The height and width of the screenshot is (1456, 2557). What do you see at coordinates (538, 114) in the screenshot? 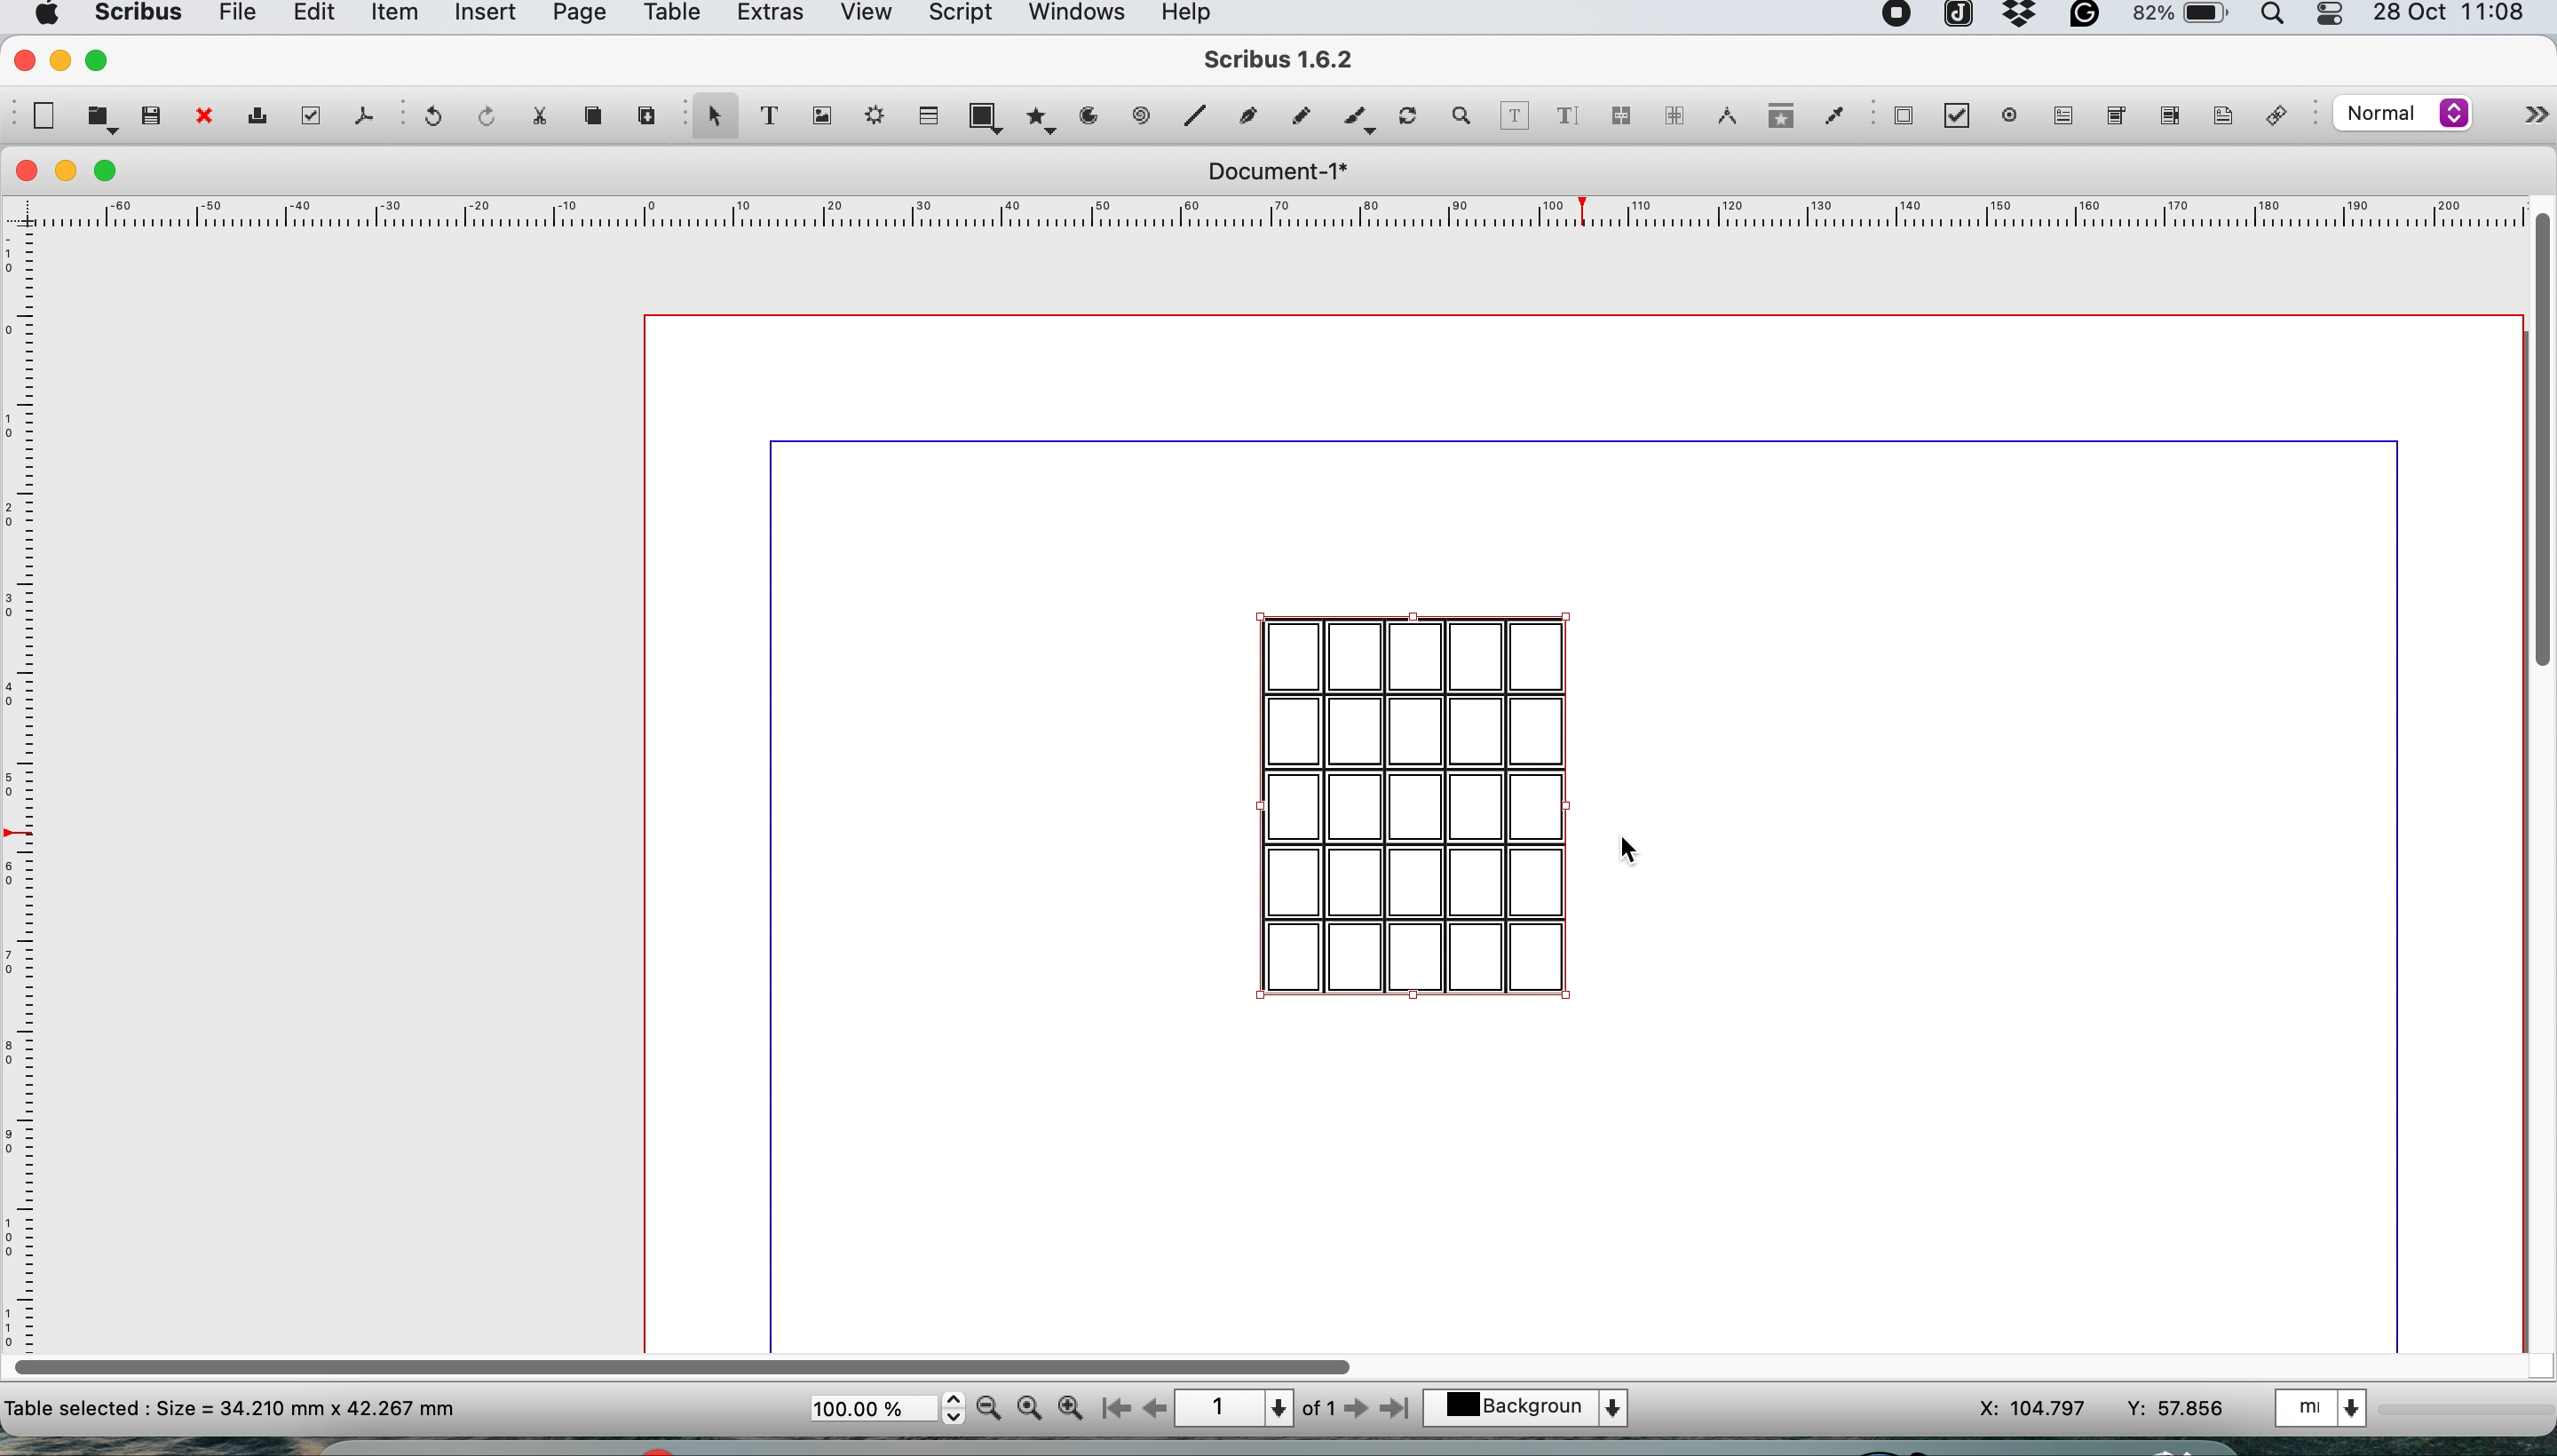
I see `cut` at bounding box center [538, 114].